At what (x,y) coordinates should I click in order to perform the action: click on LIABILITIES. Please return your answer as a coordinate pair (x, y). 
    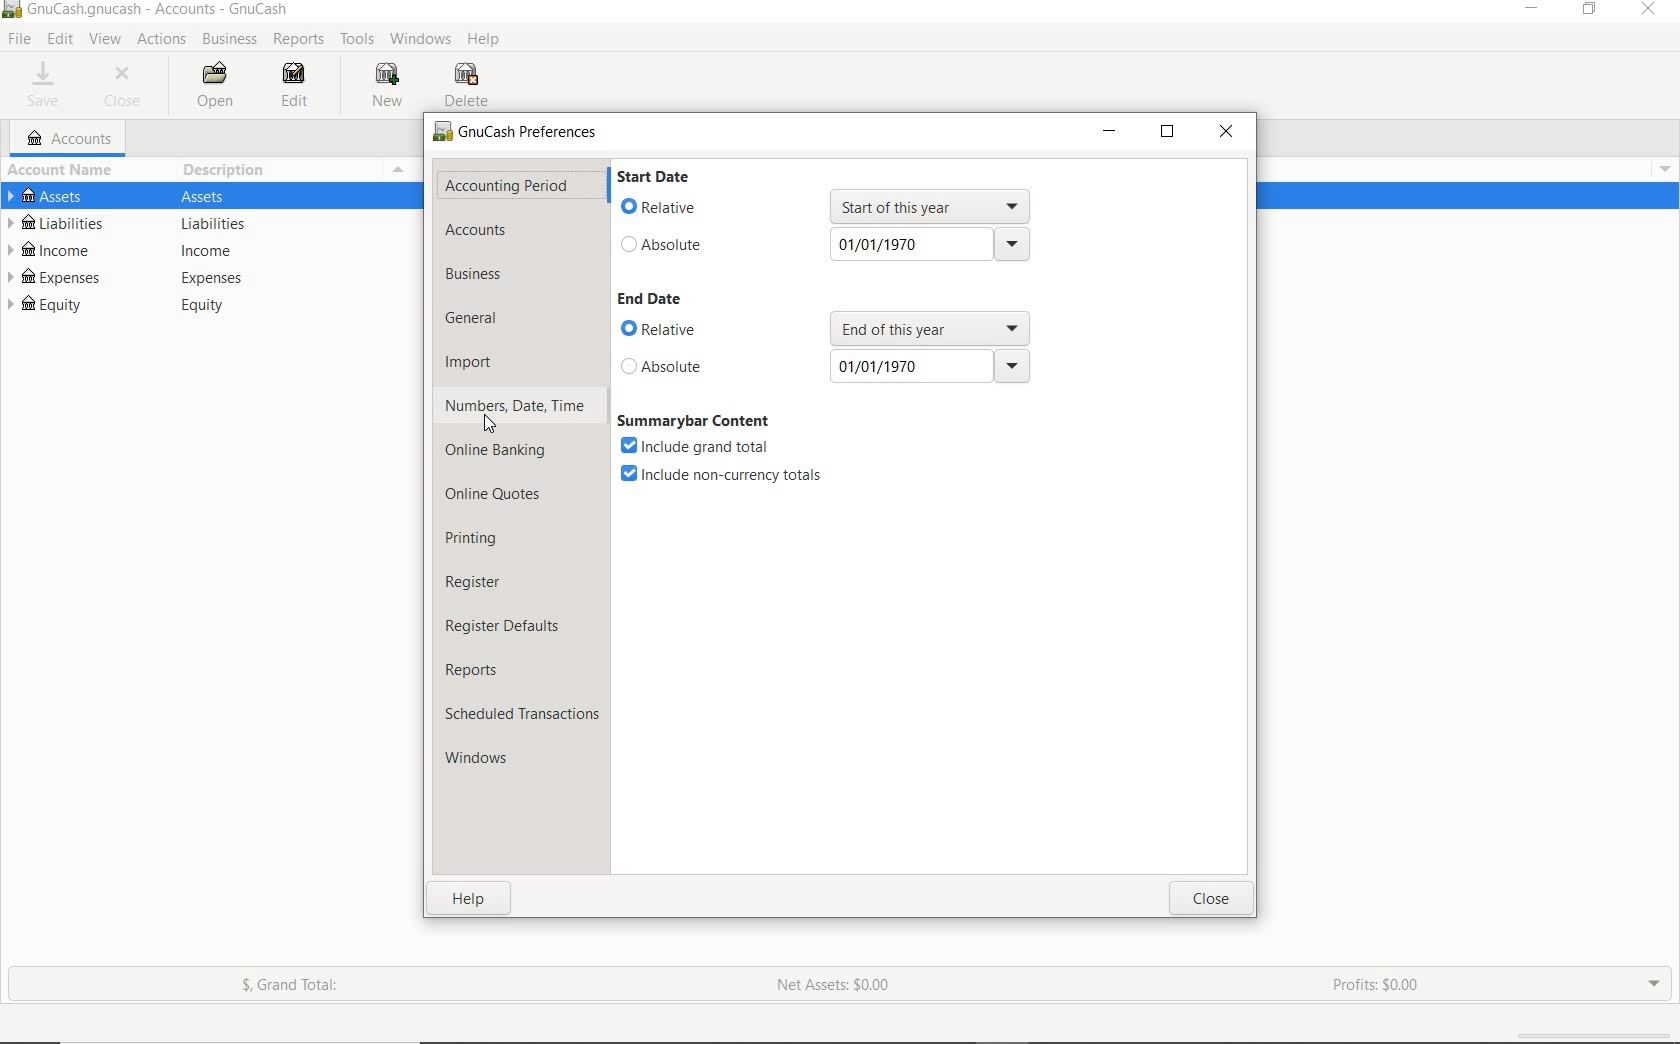
    Looking at the image, I should click on (200, 225).